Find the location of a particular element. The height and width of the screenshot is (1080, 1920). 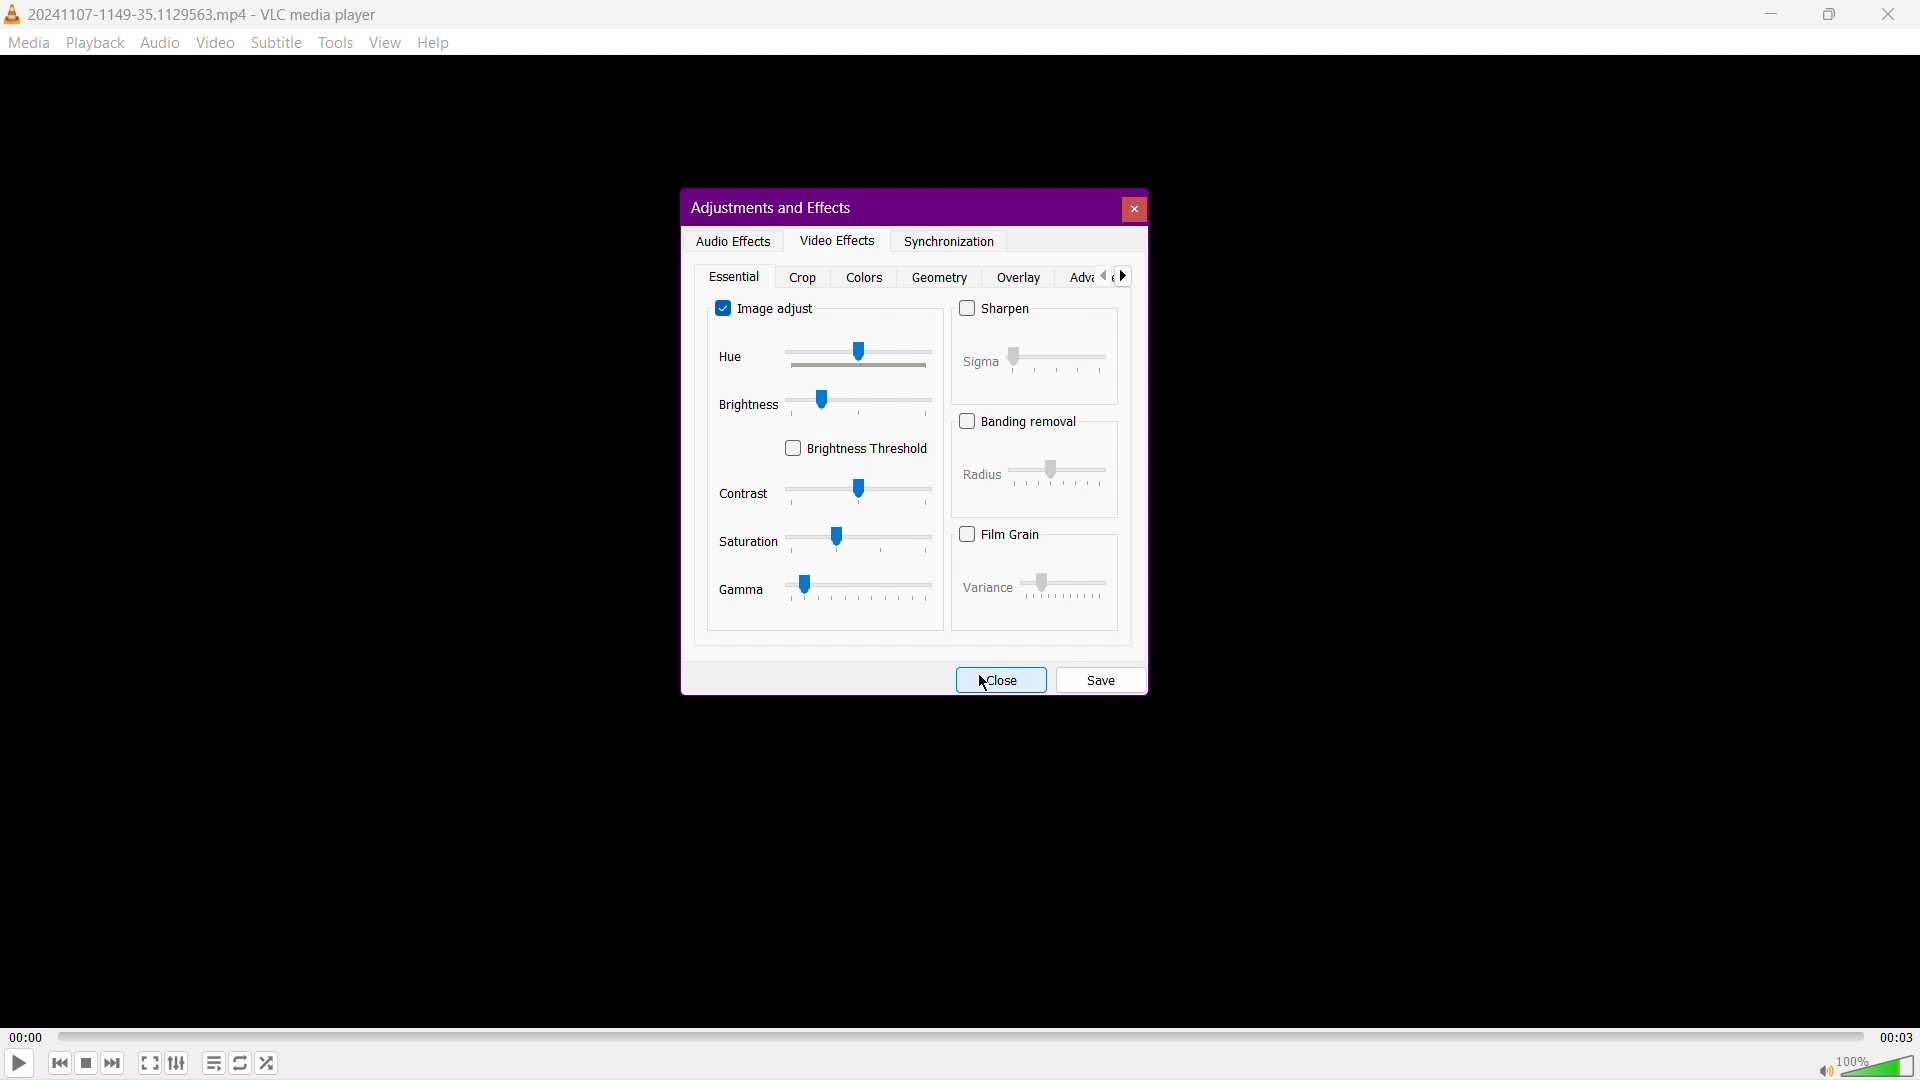

Saturation is located at coordinates (825, 541).